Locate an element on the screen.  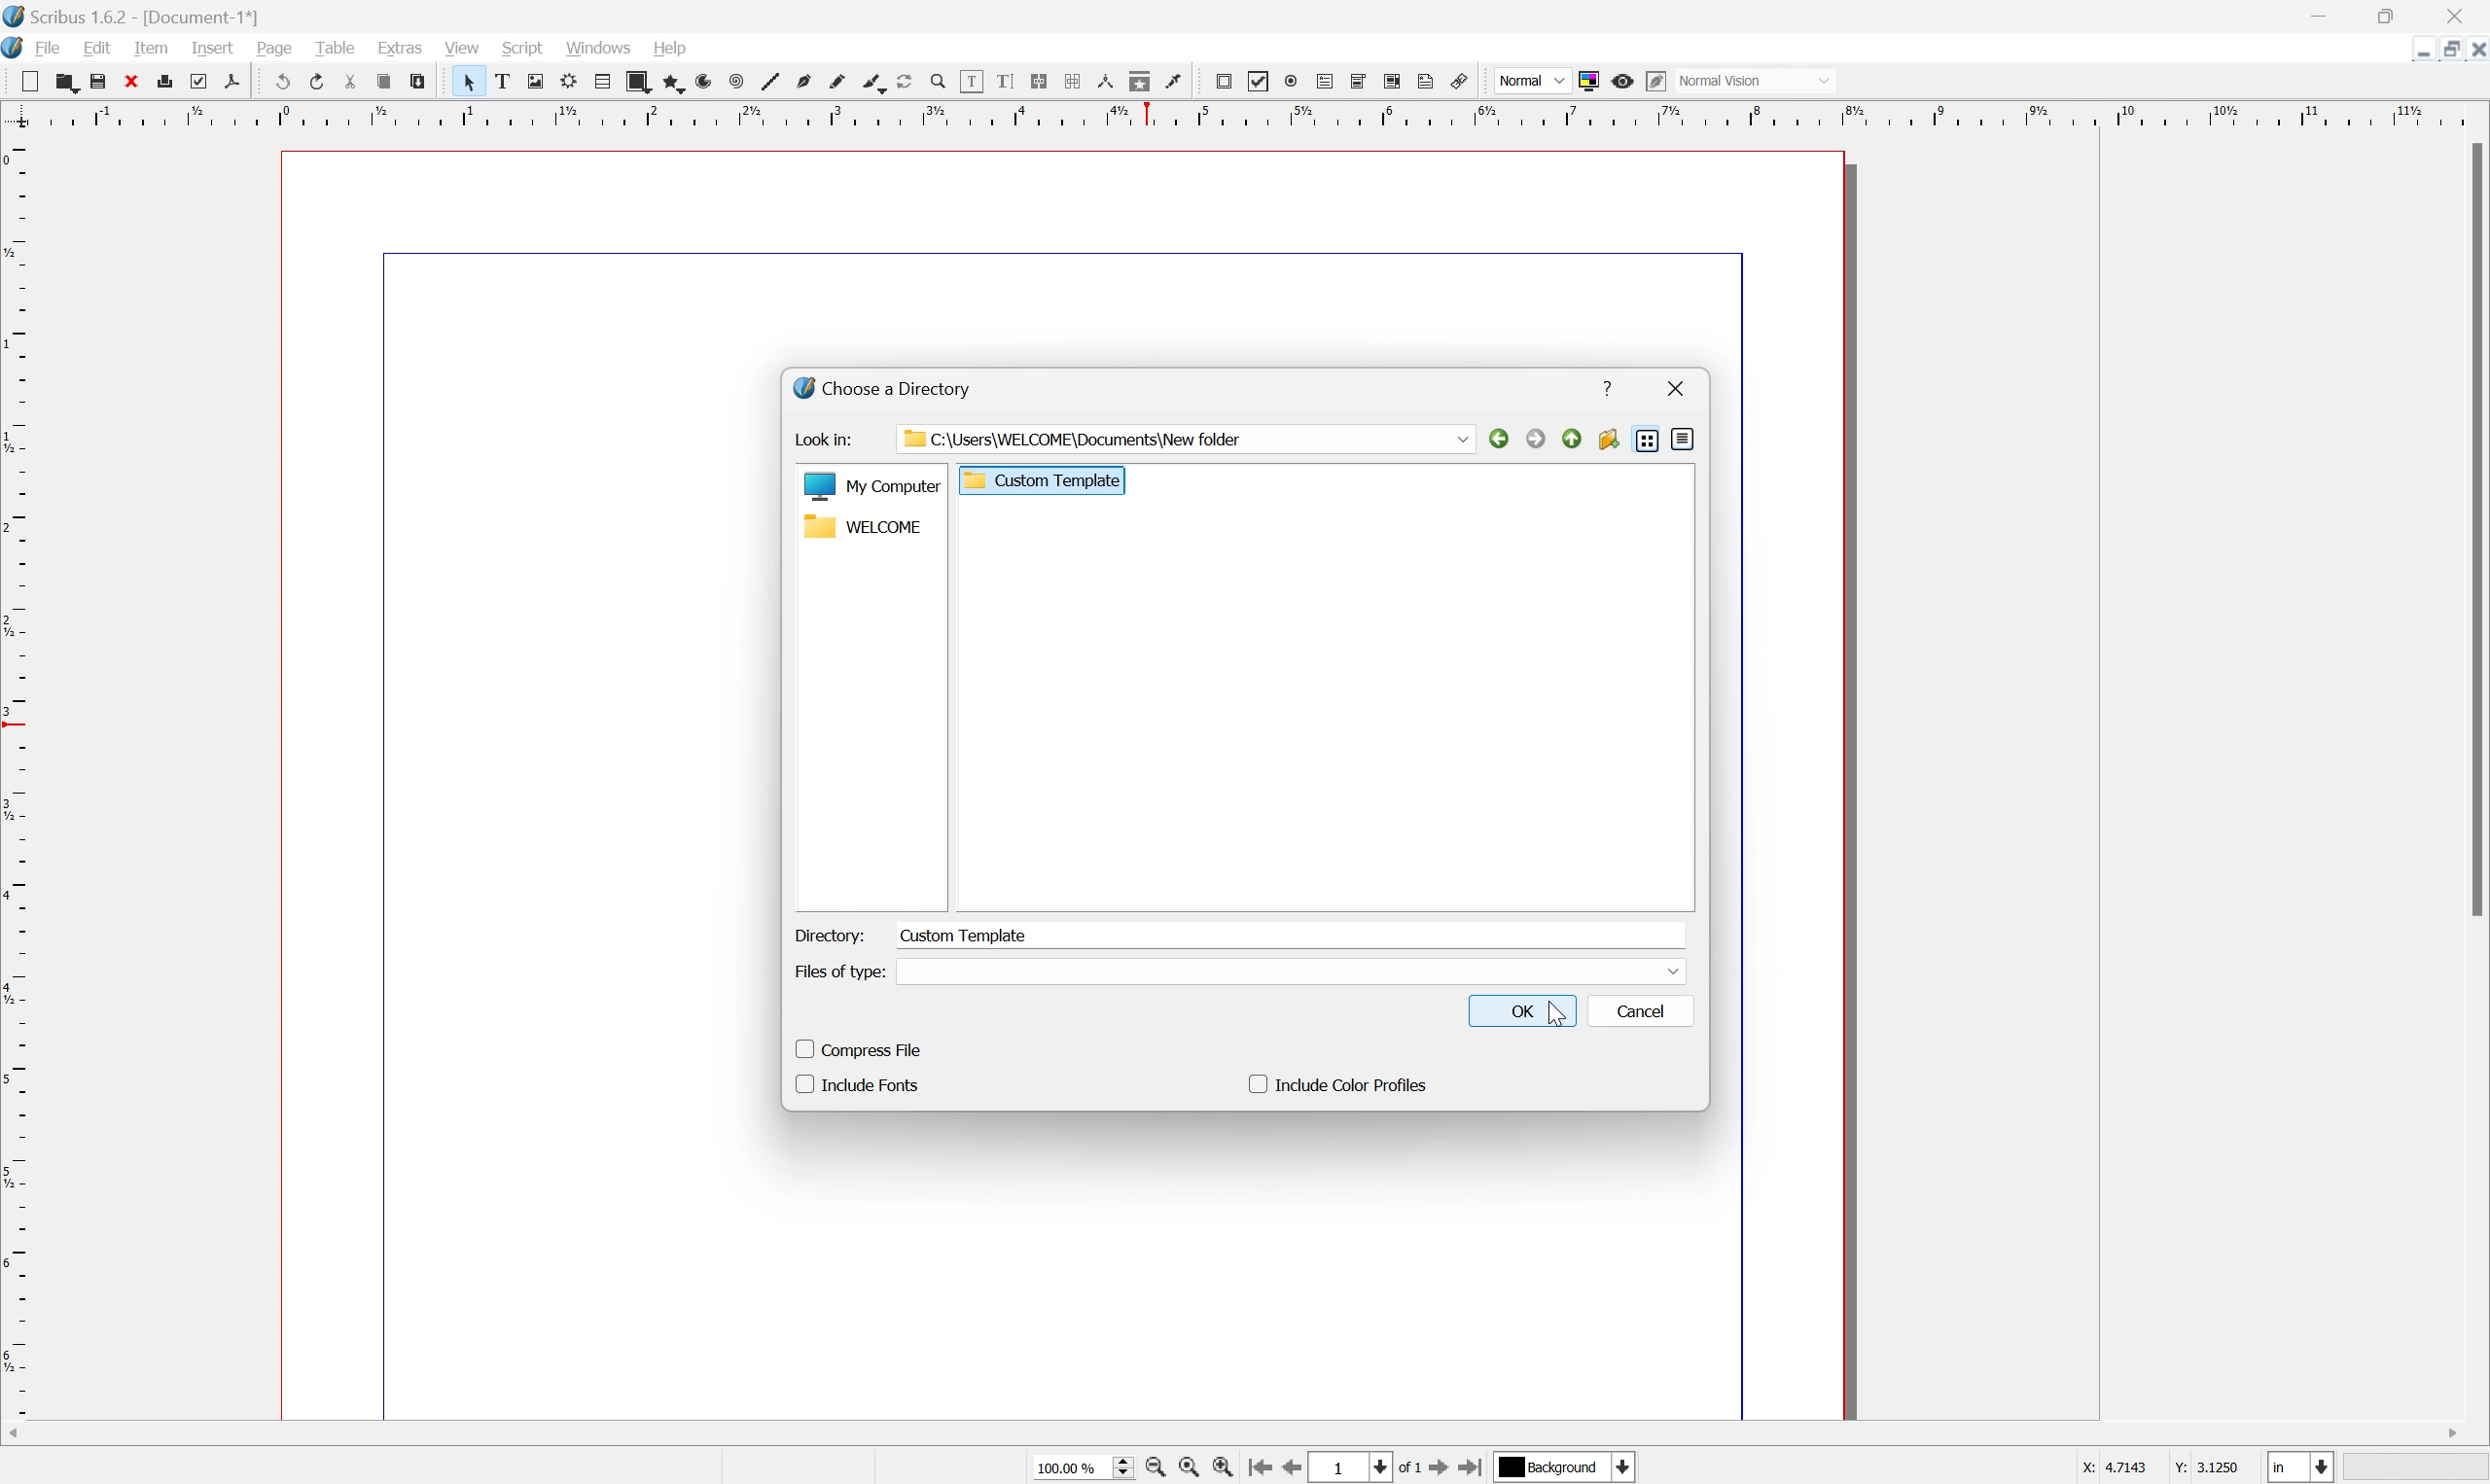
Text annotation is located at coordinates (1426, 80).